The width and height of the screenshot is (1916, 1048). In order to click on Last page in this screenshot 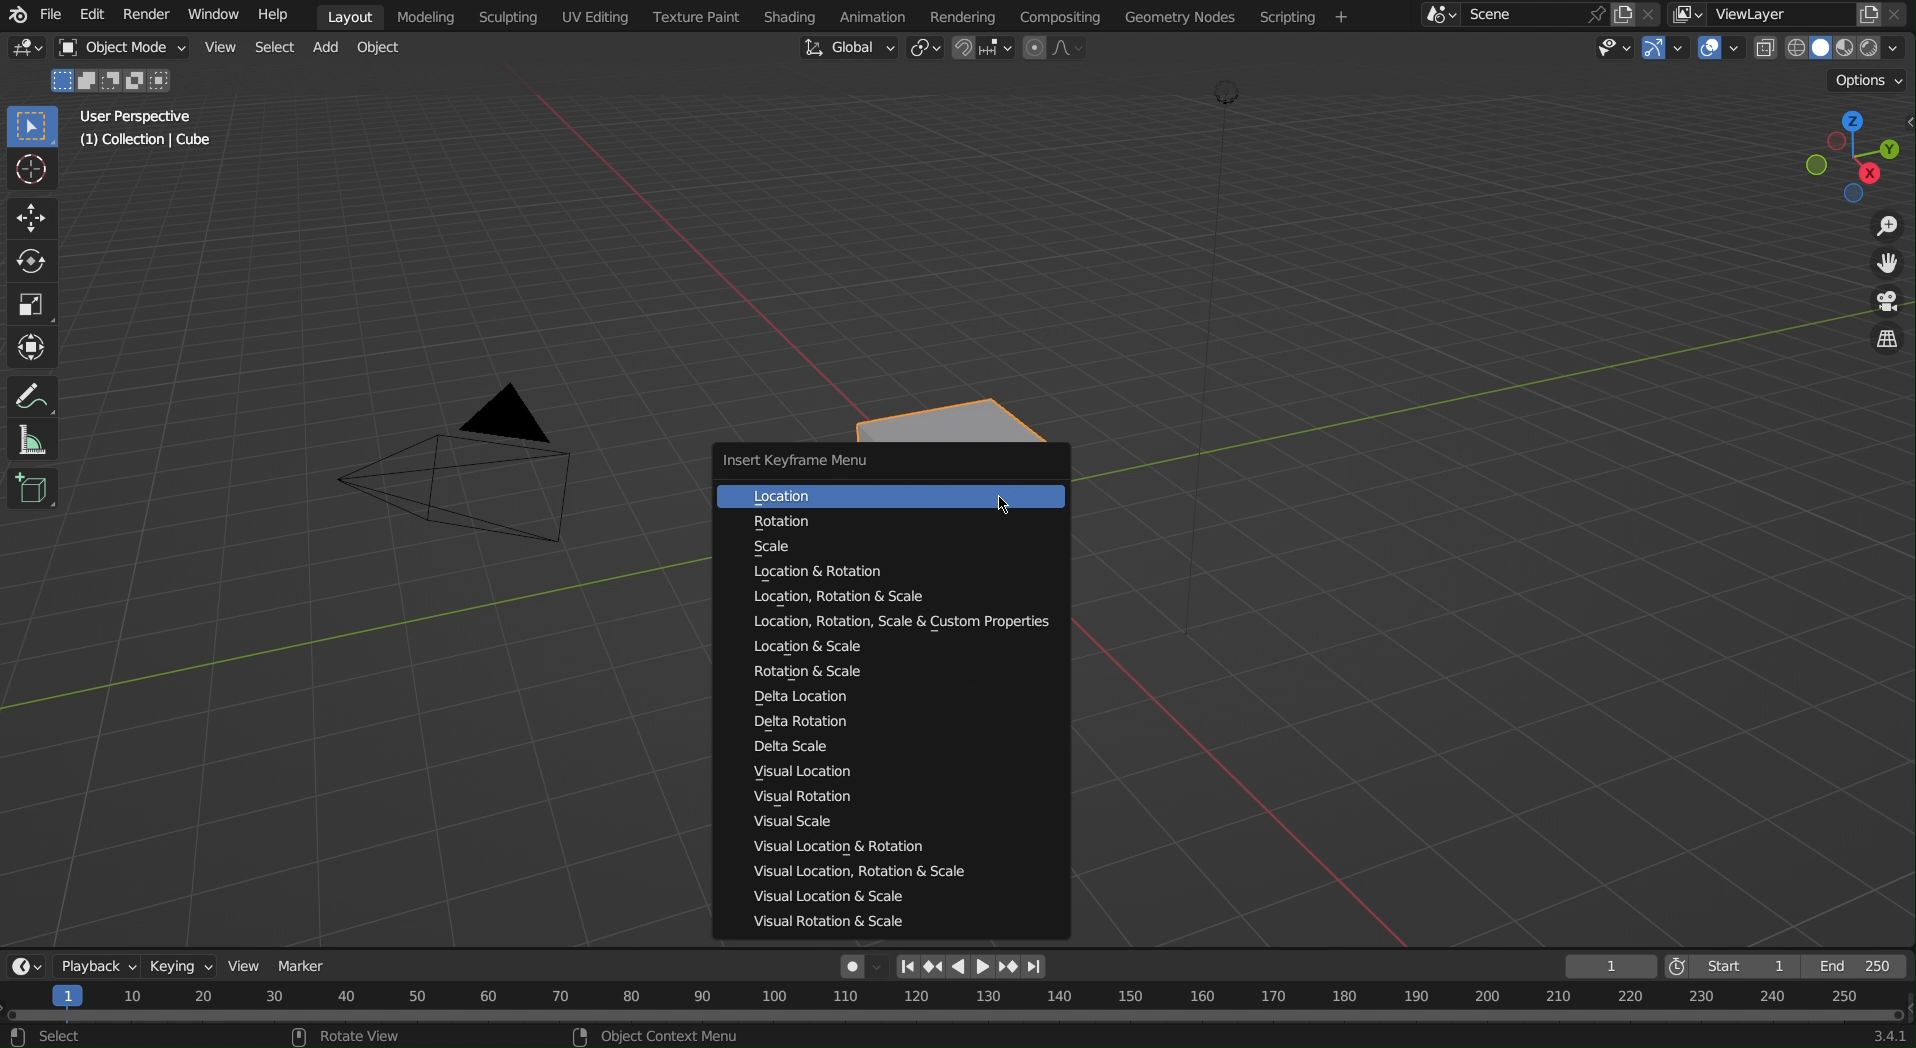, I will do `click(1033, 968)`.